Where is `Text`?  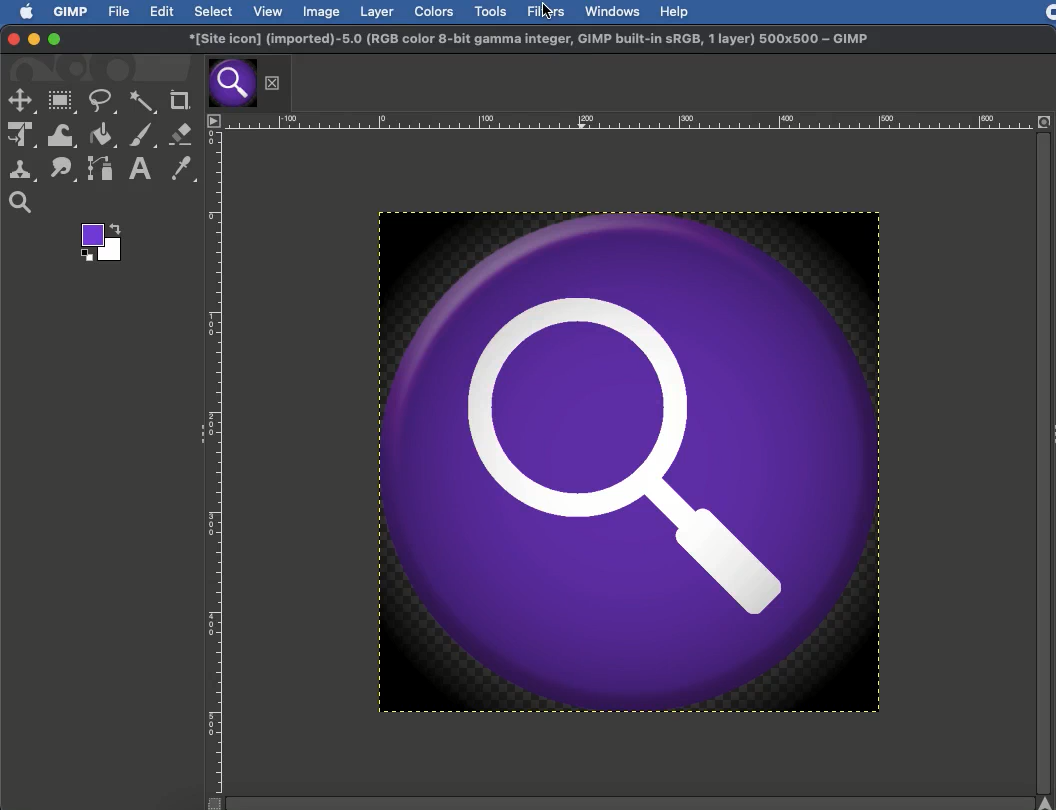
Text is located at coordinates (138, 169).